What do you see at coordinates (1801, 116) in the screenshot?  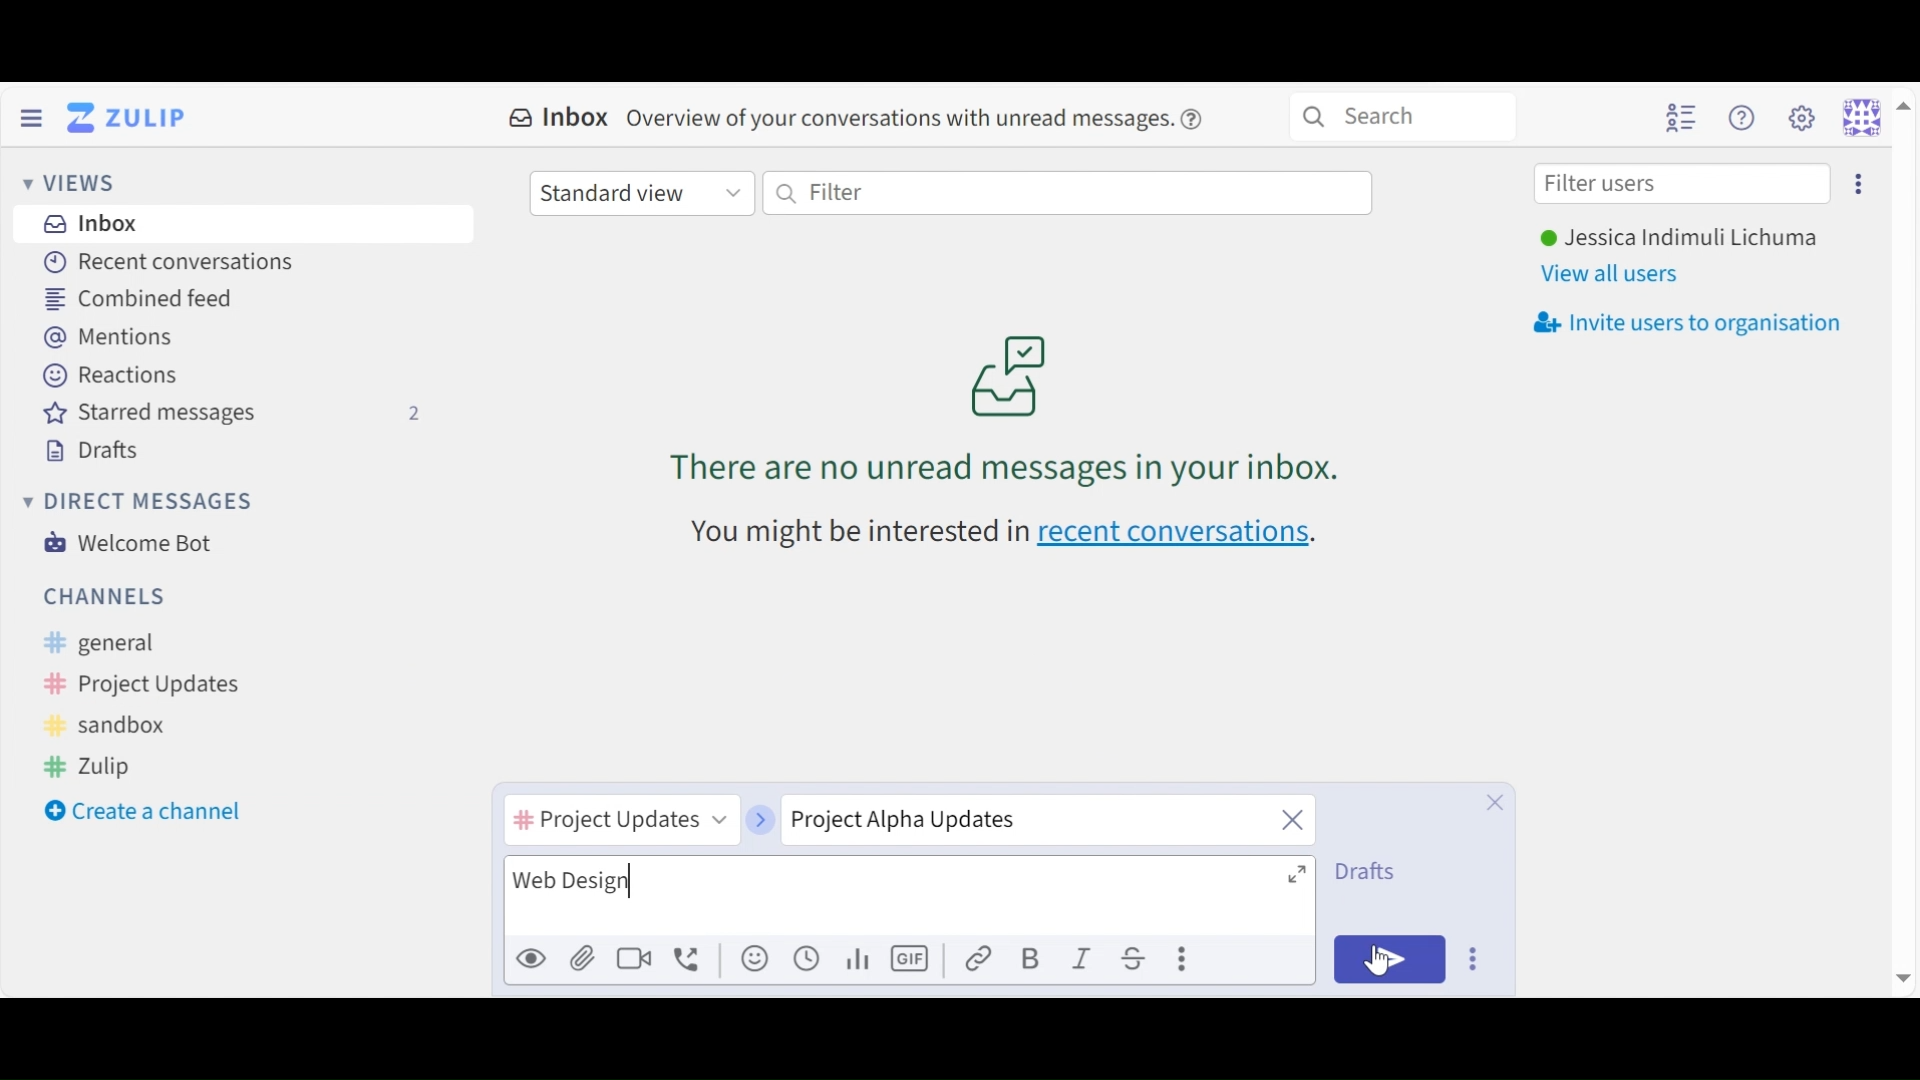 I see `Settings menu` at bounding box center [1801, 116].